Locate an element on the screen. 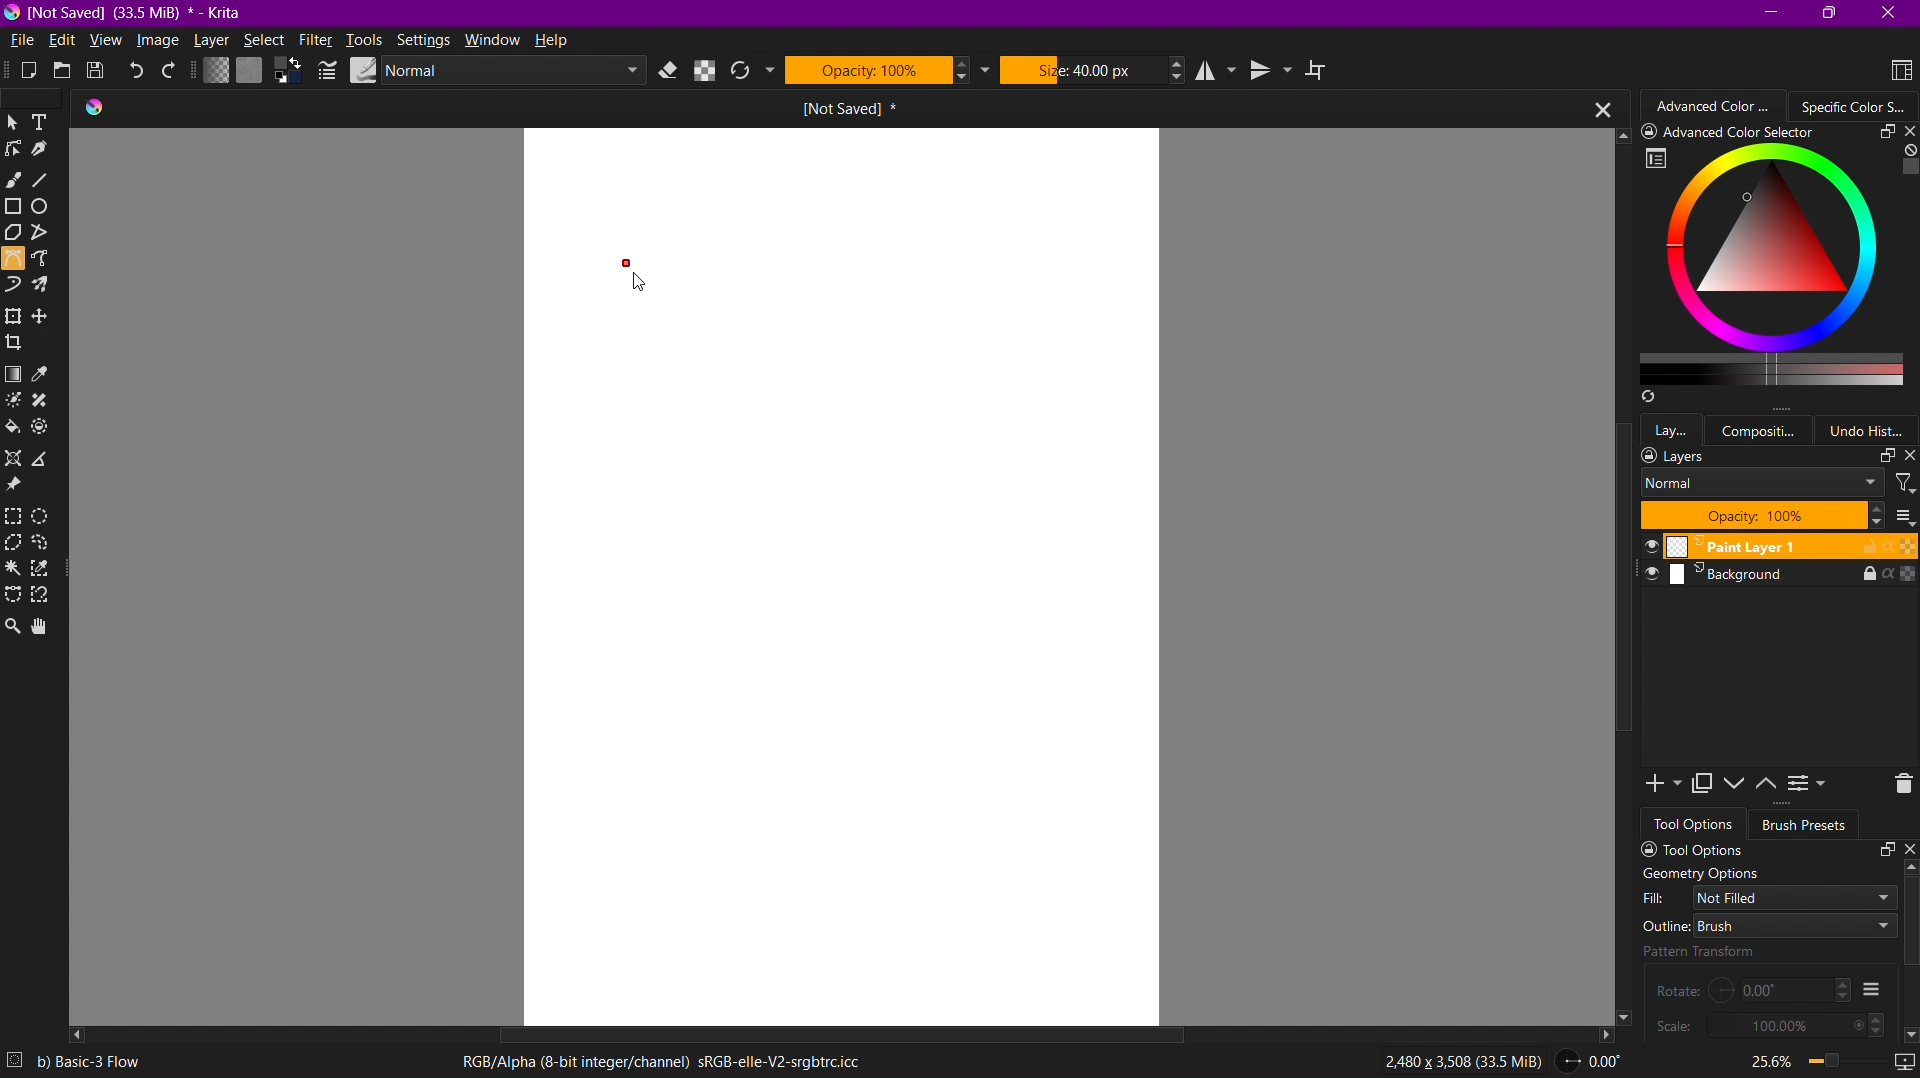  down is located at coordinates (1908, 1031).